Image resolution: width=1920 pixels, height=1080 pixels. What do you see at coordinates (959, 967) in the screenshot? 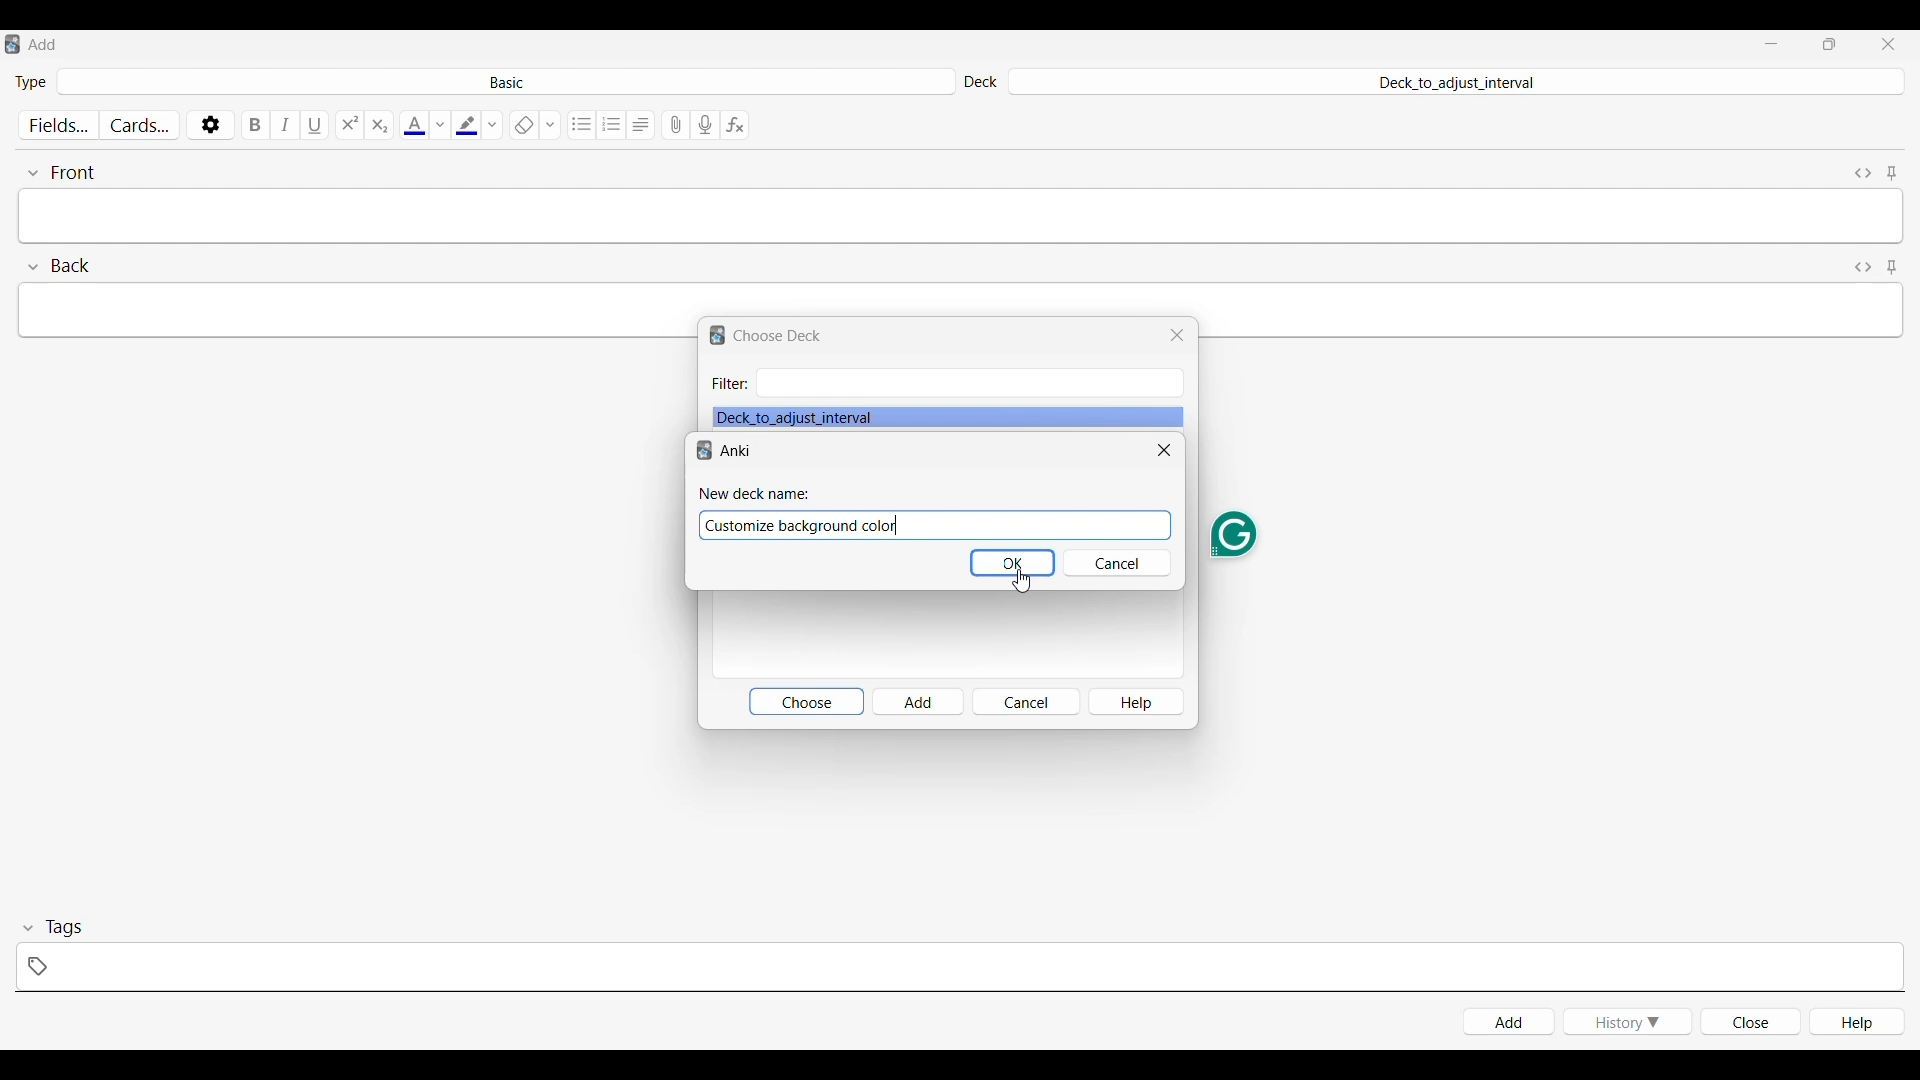
I see `Click to type in tags` at bounding box center [959, 967].